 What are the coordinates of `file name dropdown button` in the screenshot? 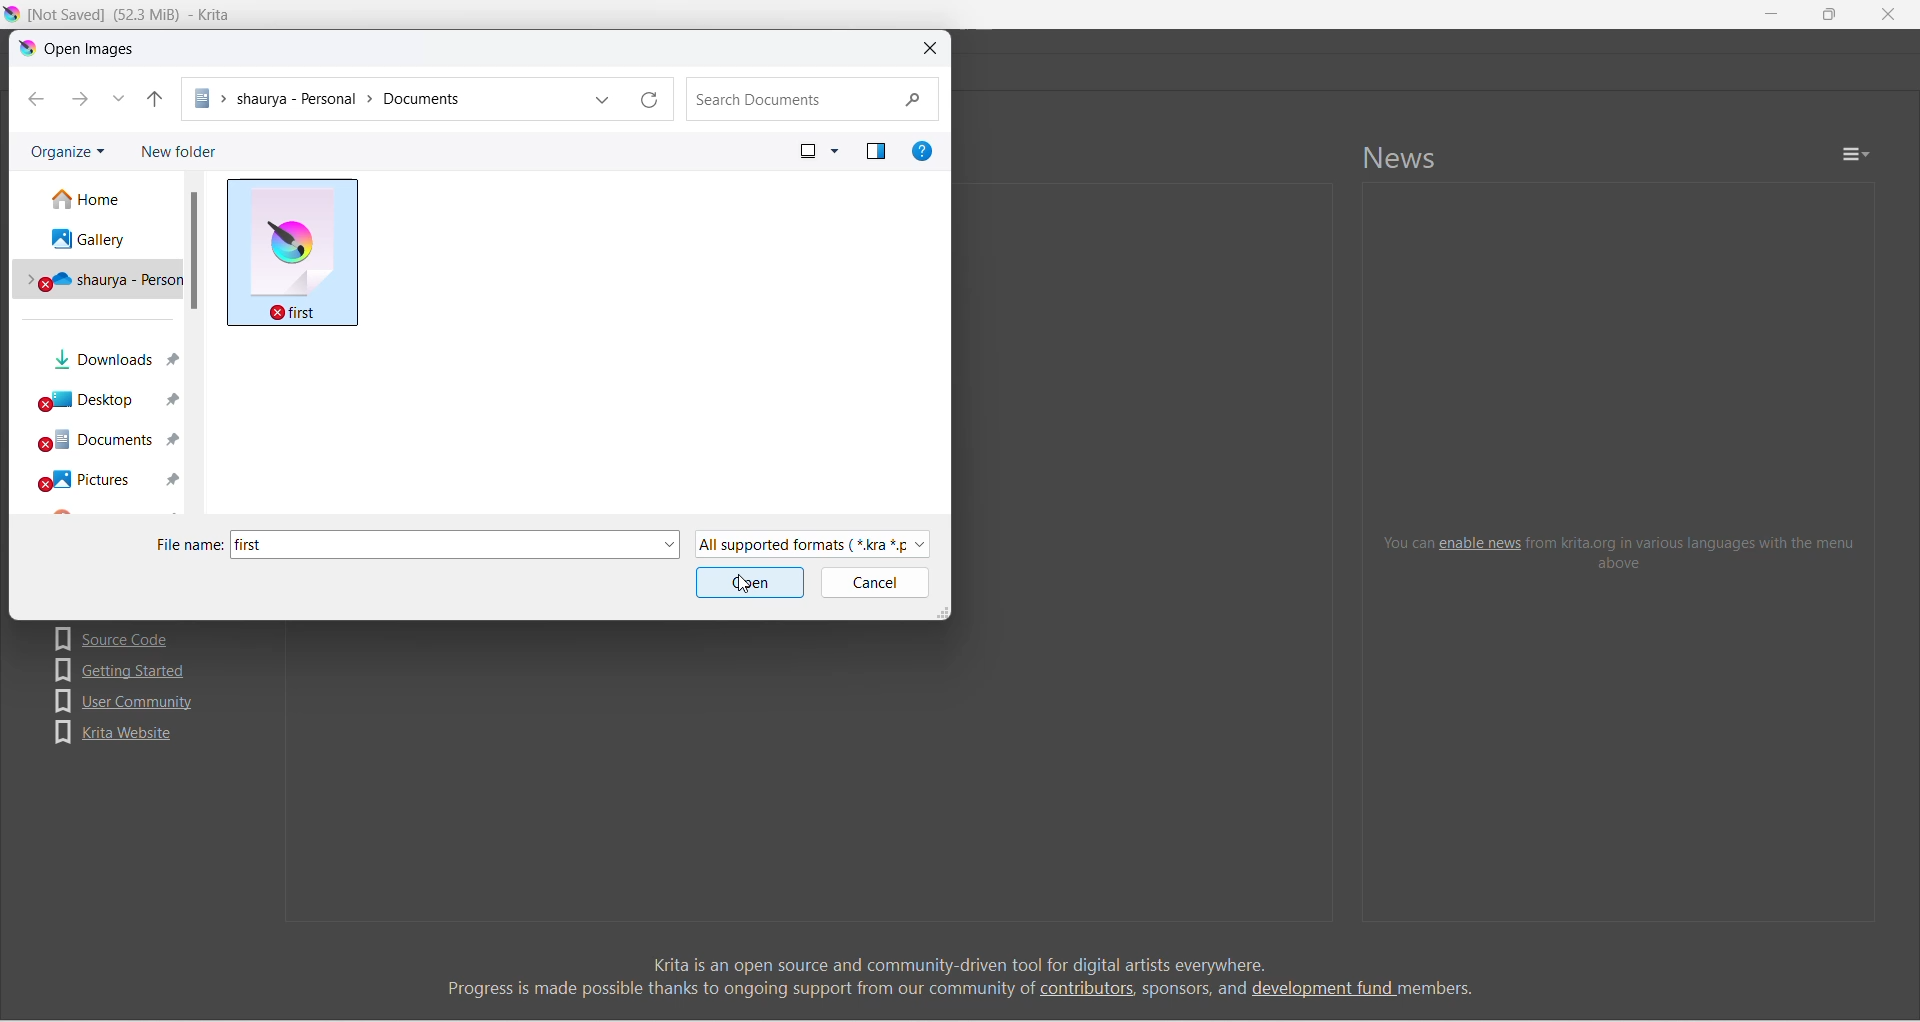 It's located at (669, 545).